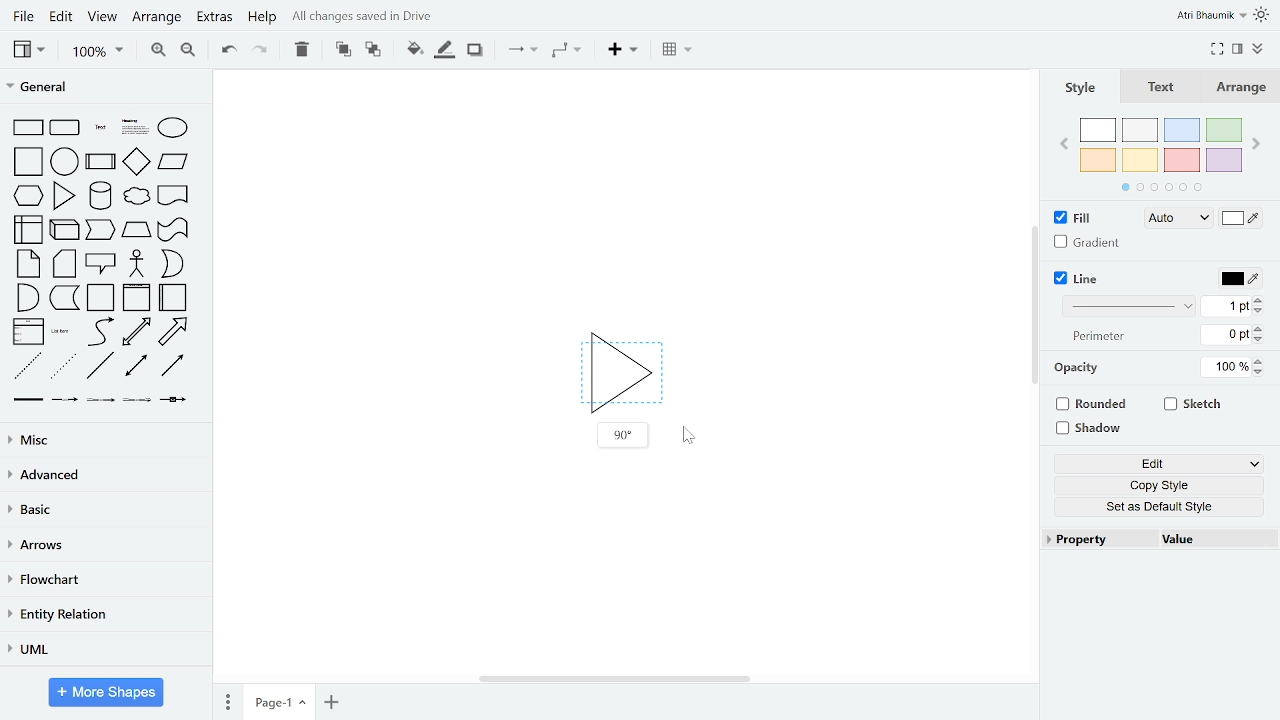 Image resolution: width=1280 pixels, height=720 pixels. What do you see at coordinates (1240, 278) in the screenshot?
I see `line color` at bounding box center [1240, 278].